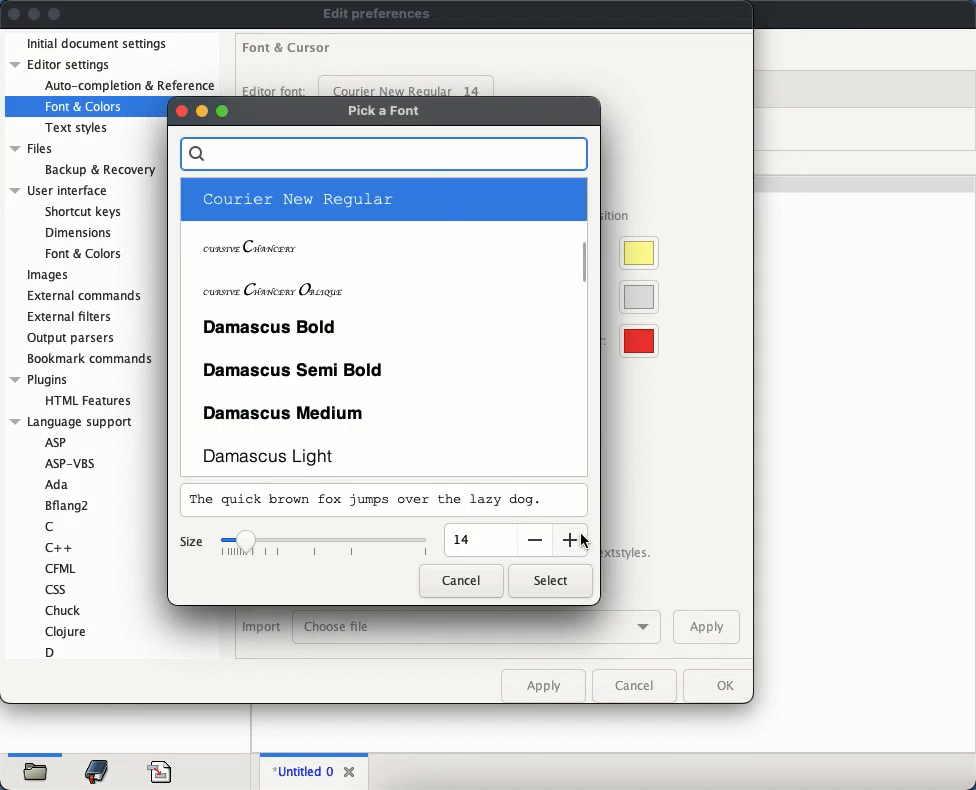 The width and height of the screenshot is (976, 790). What do you see at coordinates (48, 276) in the screenshot?
I see `images` at bounding box center [48, 276].